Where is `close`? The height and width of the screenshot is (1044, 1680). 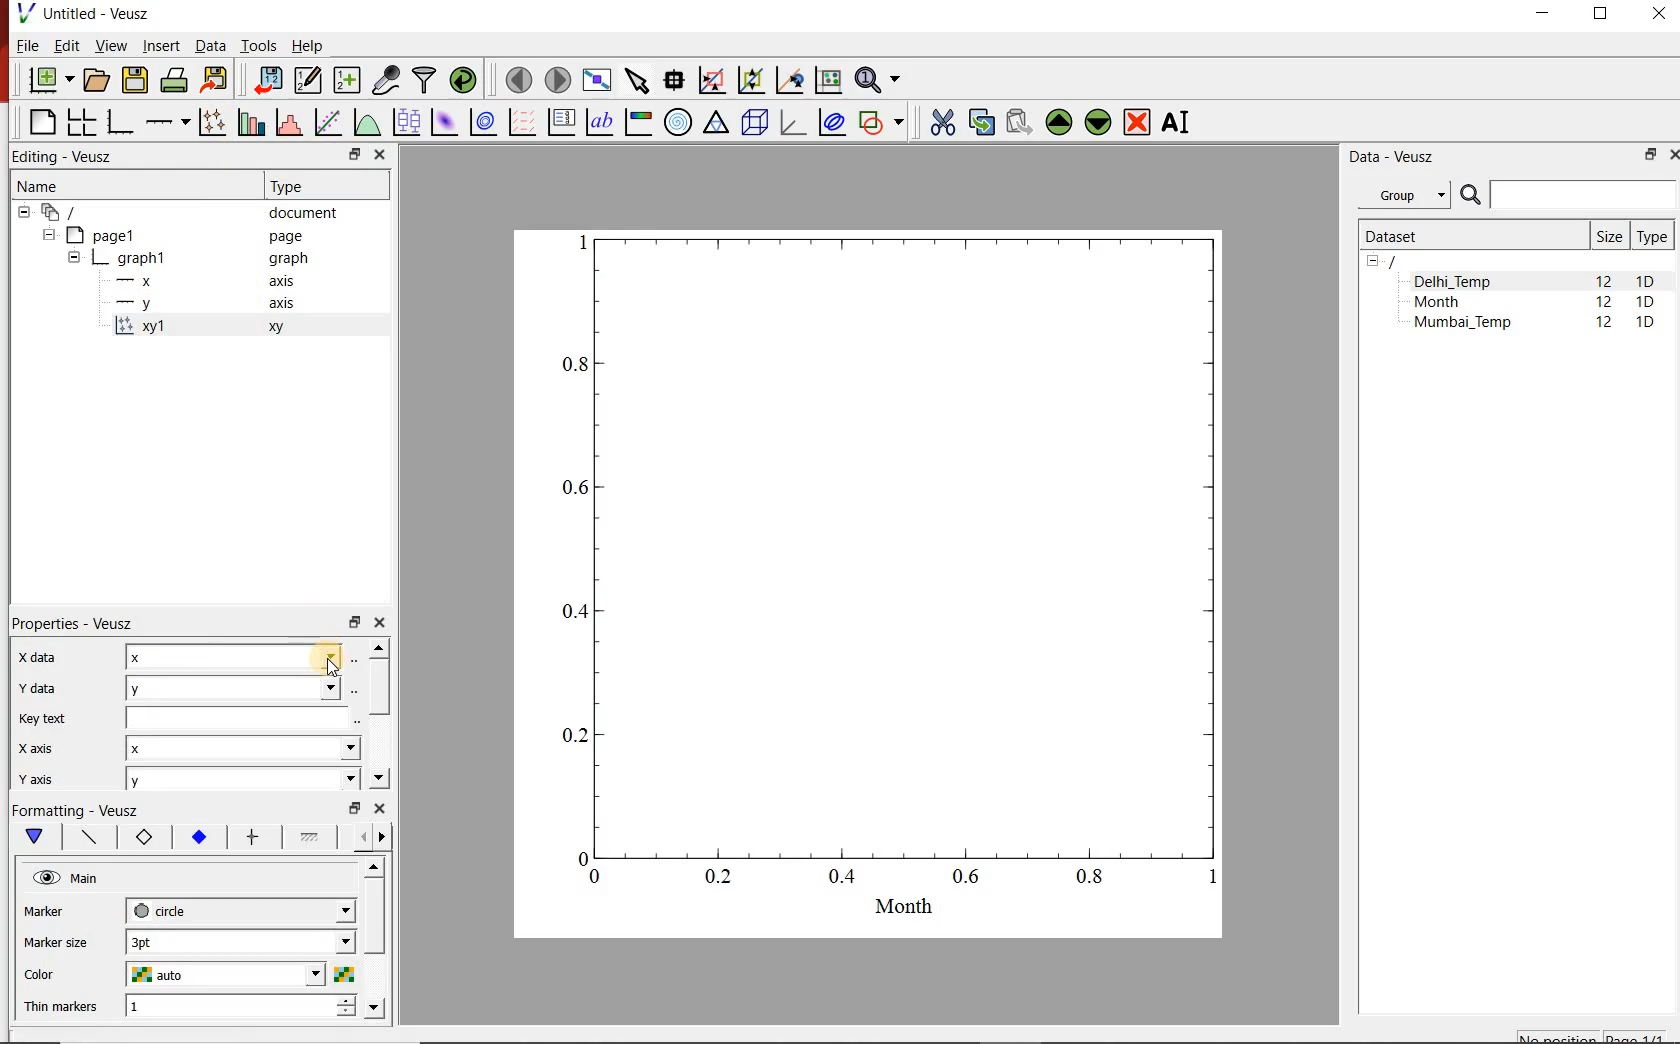 close is located at coordinates (379, 808).